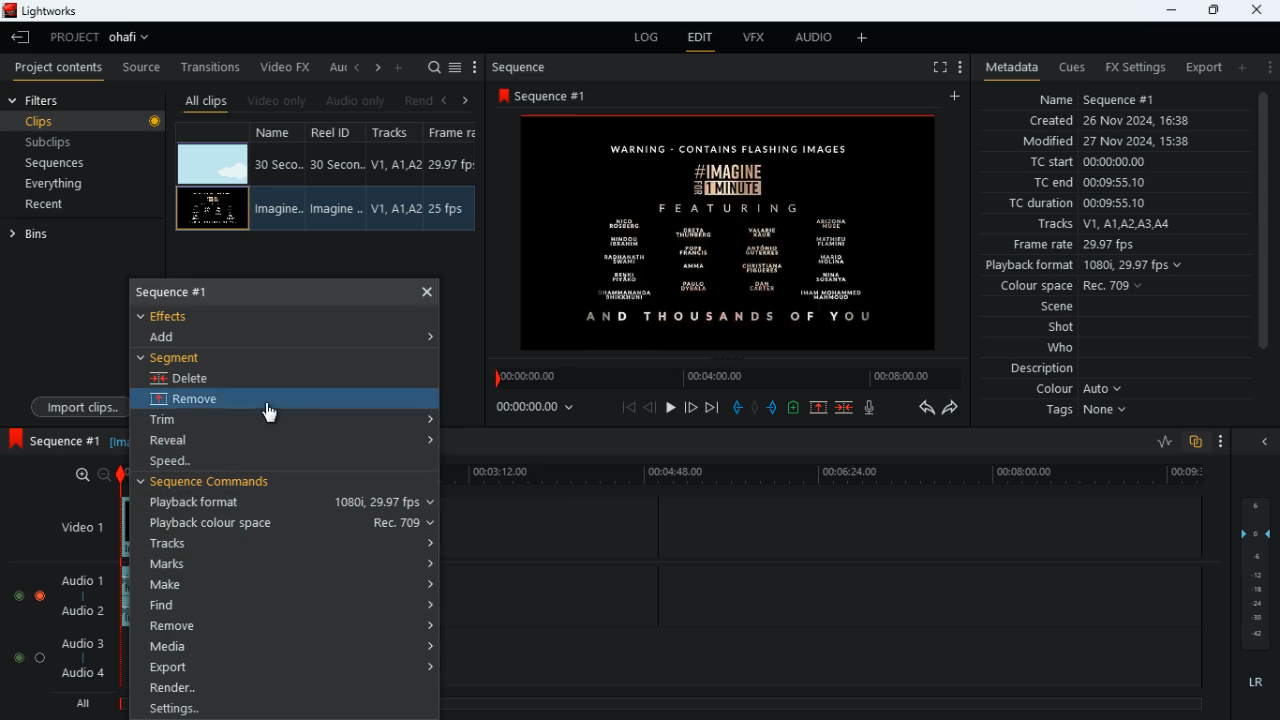  What do you see at coordinates (738, 407) in the screenshot?
I see `pull` at bounding box center [738, 407].